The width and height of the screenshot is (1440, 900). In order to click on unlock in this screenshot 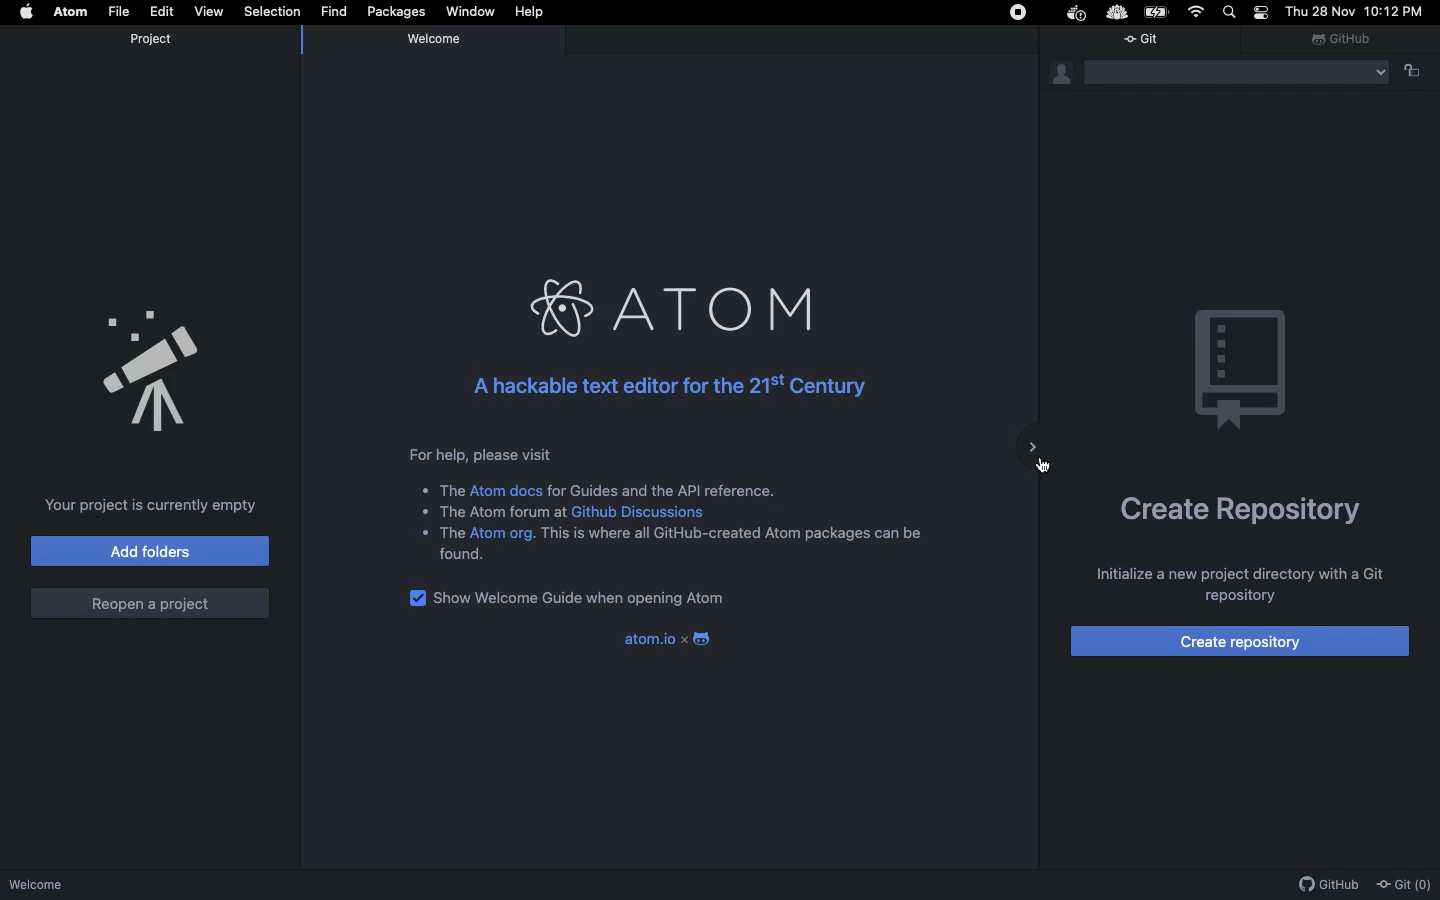, I will do `click(1420, 72)`.